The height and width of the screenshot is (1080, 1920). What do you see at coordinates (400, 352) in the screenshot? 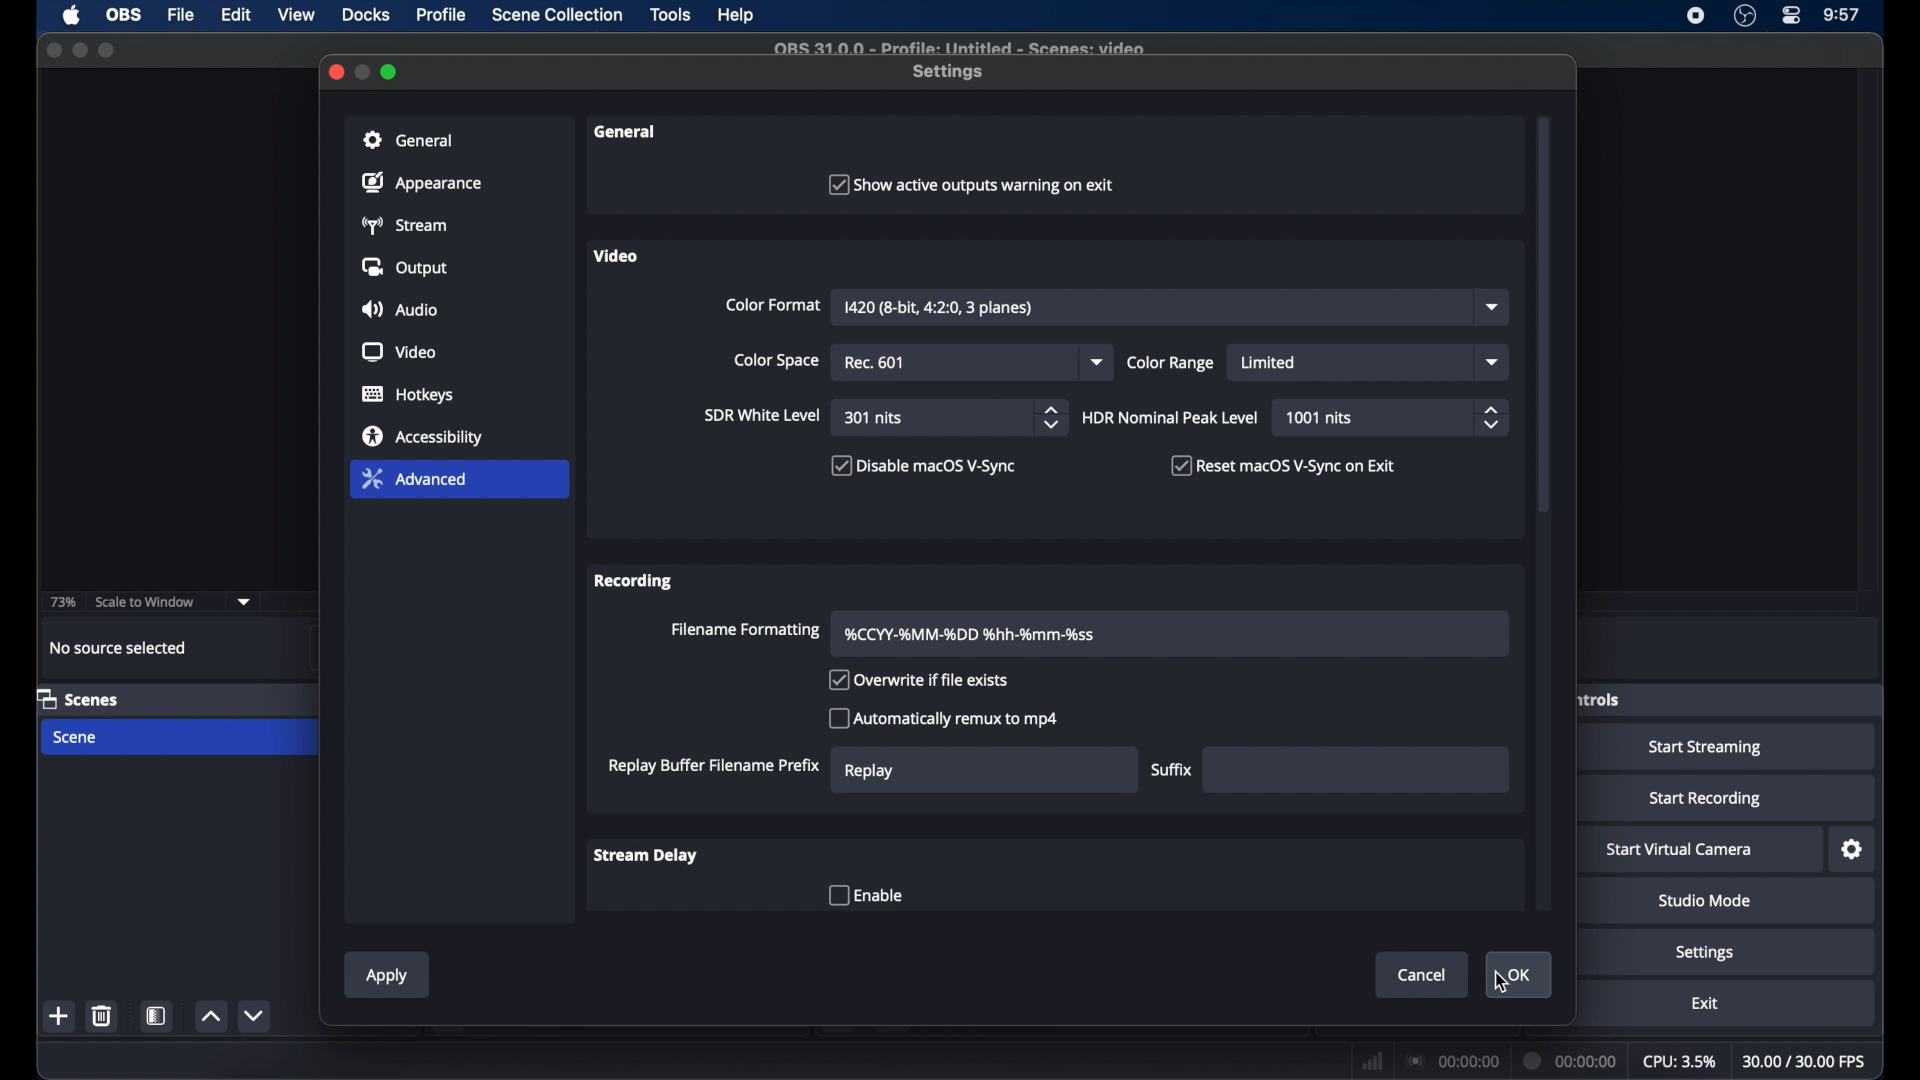
I see `video` at bounding box center [400, 352].